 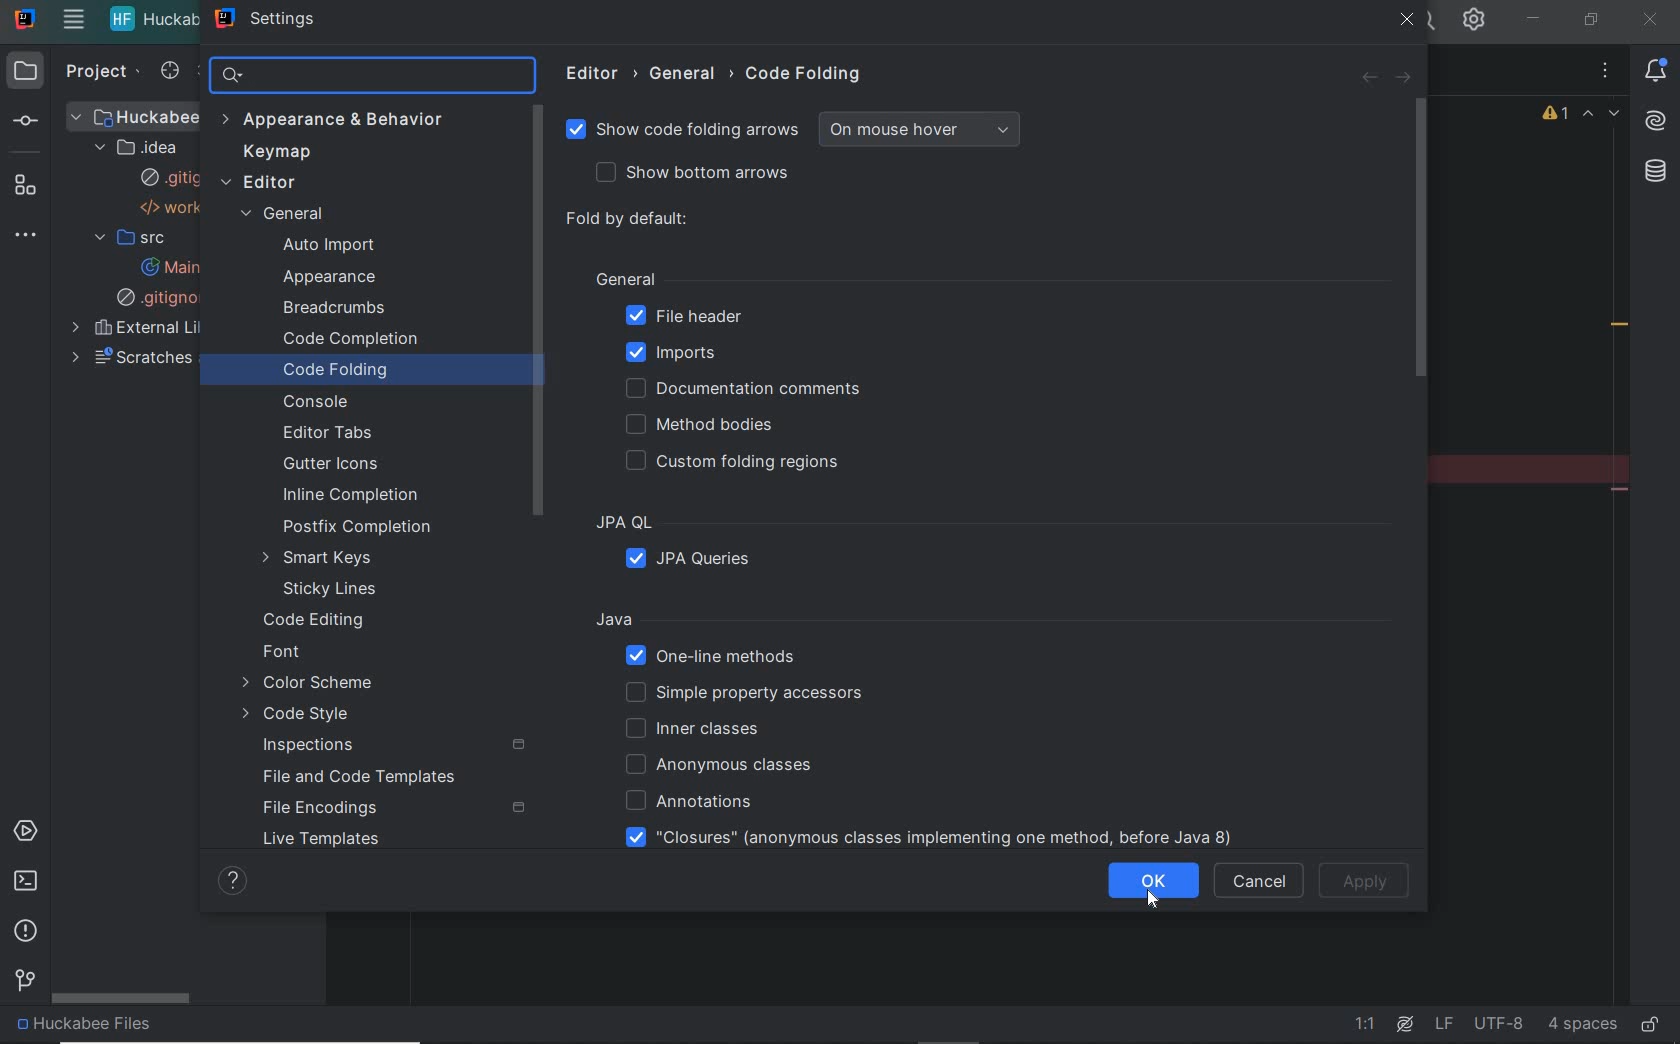 What do you see at coordinates (1651, 1025) in the screenshot?
I see `make file ready only` at bounding box center [1651, 1025].